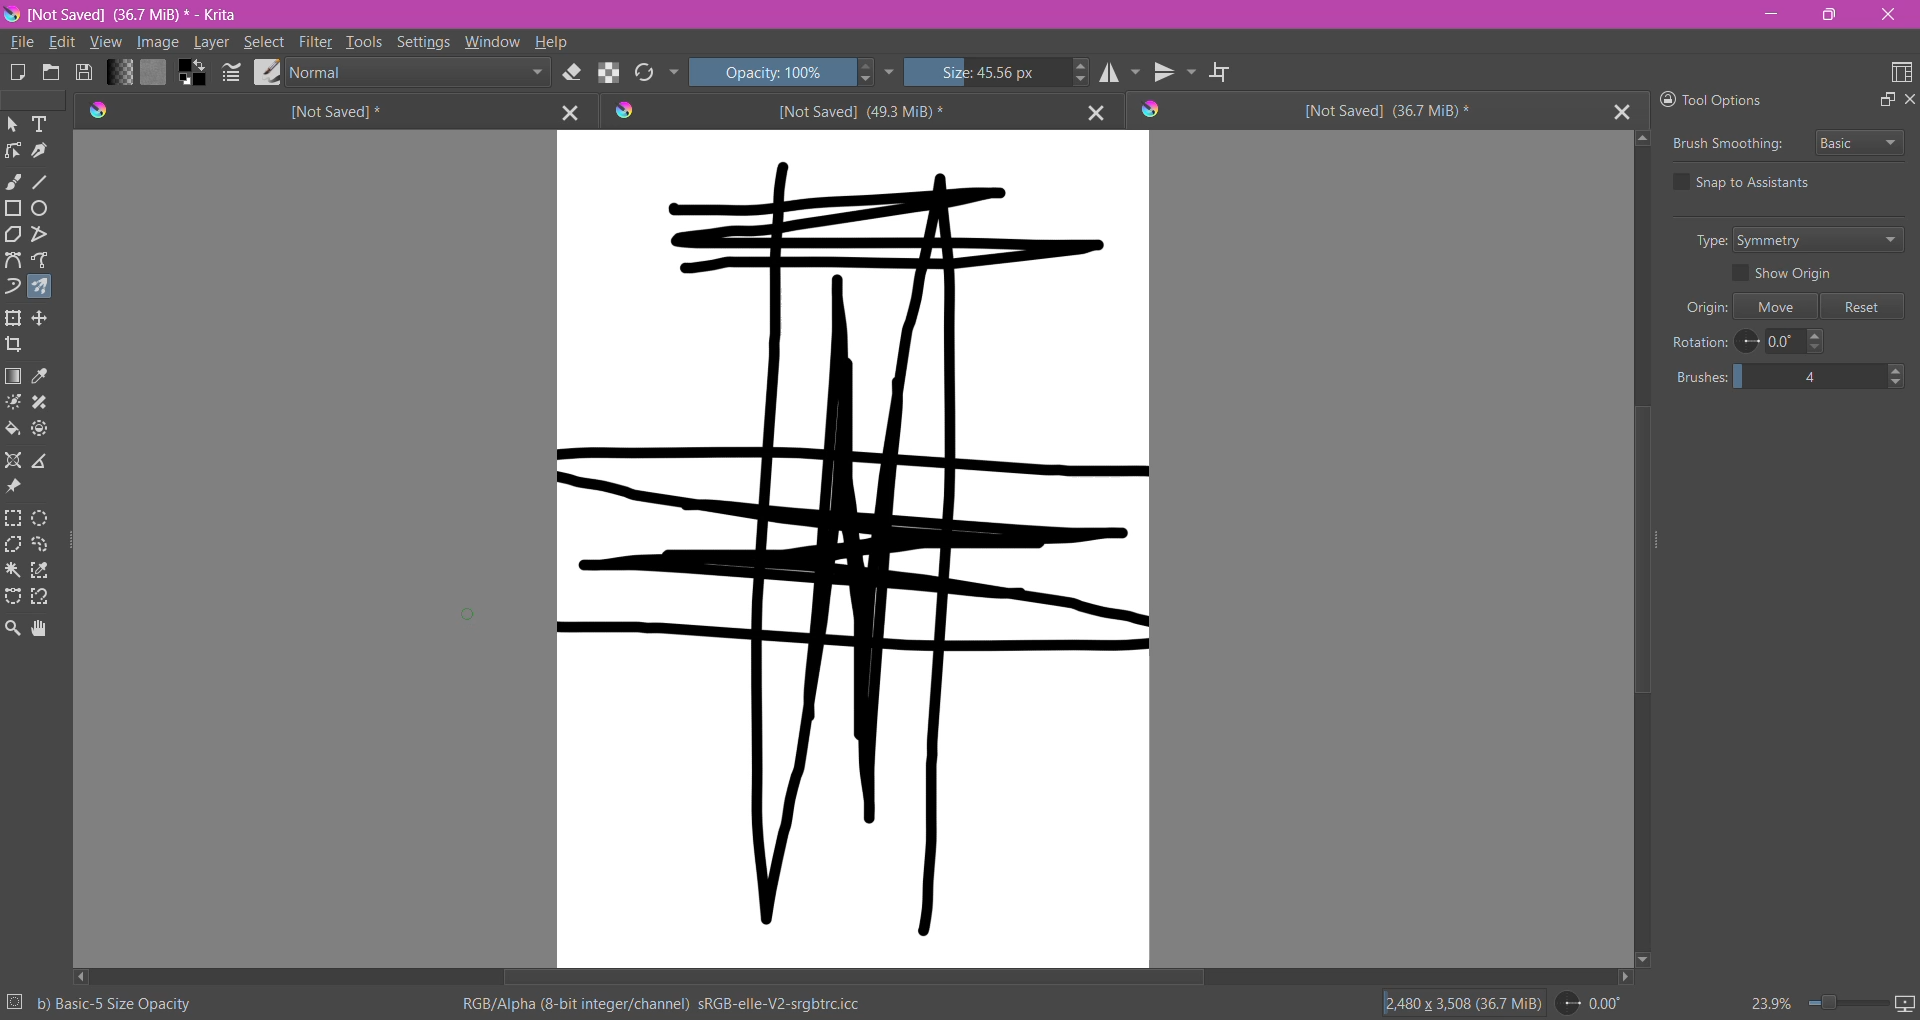 The width and height of the screenshot is (1920, 1020). What do you see at coordinates (985, 73) in the screenshot?
I see `Set the Brush Size` at bounding box center [985, 73].